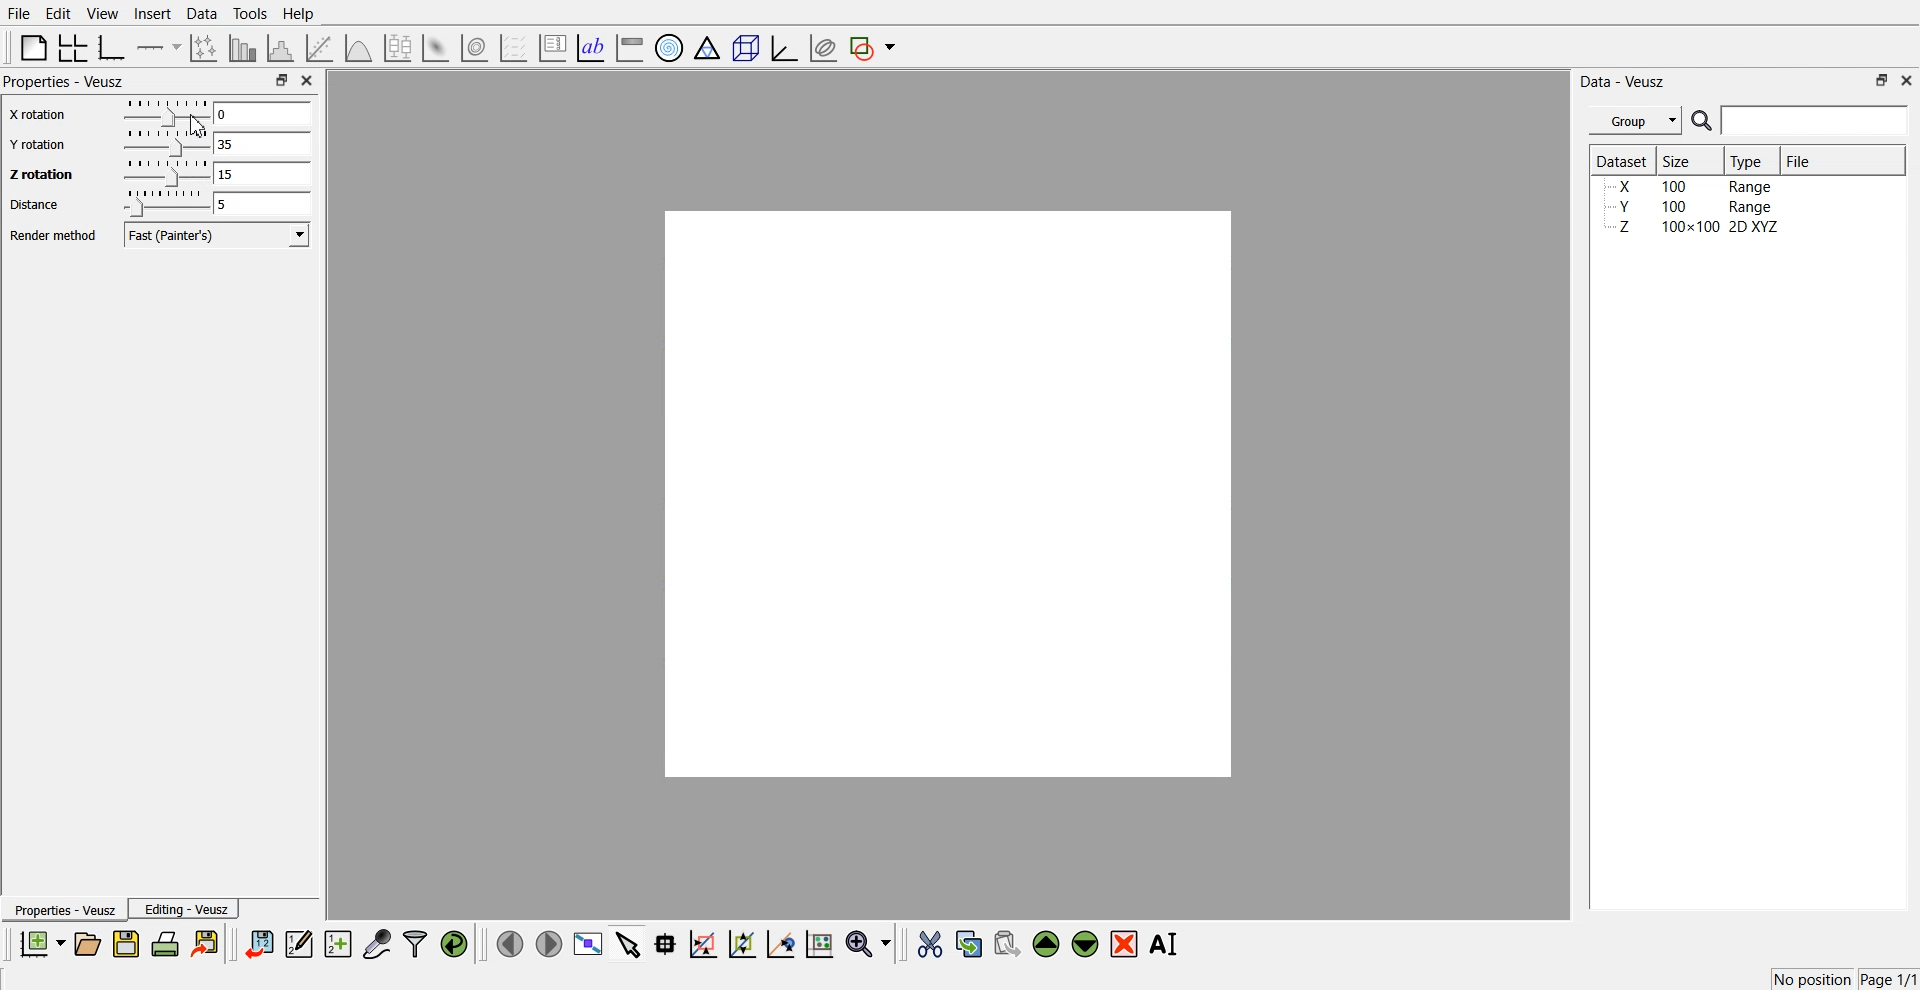  I want to click on Z 100x100 2D XYZ, so click(1695, 227).